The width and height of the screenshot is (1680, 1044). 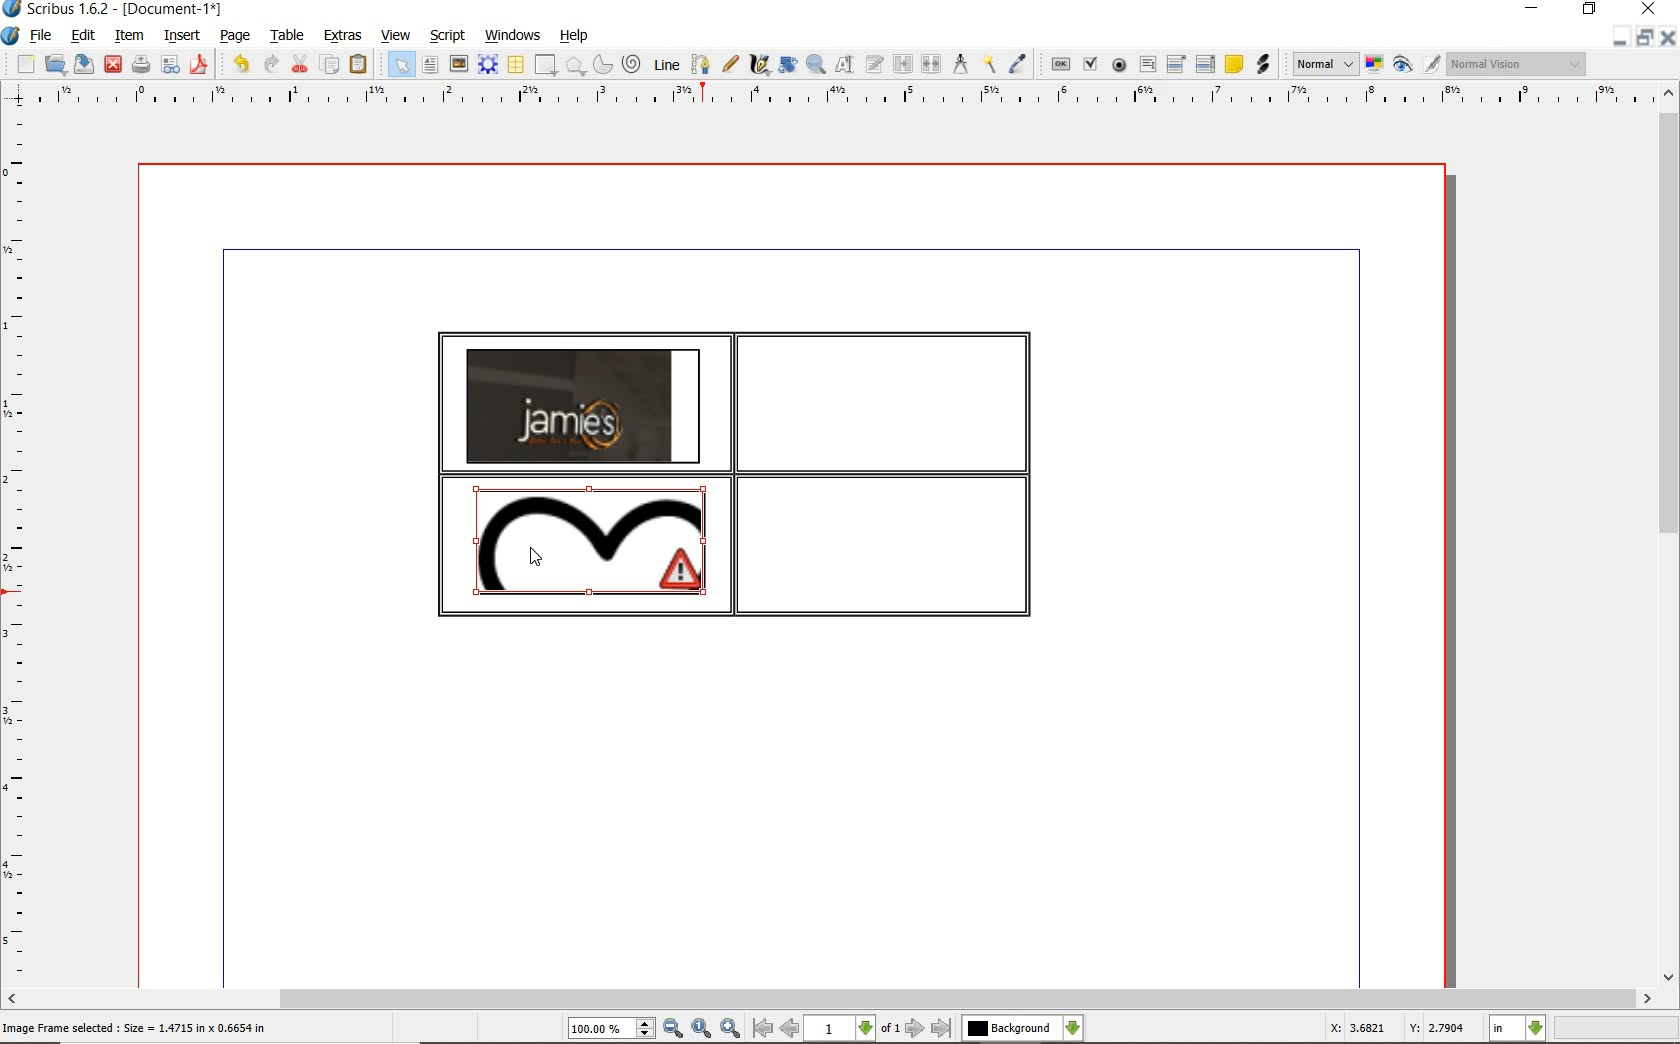 I want to click on bezier curve, so click(x=700, y=64).